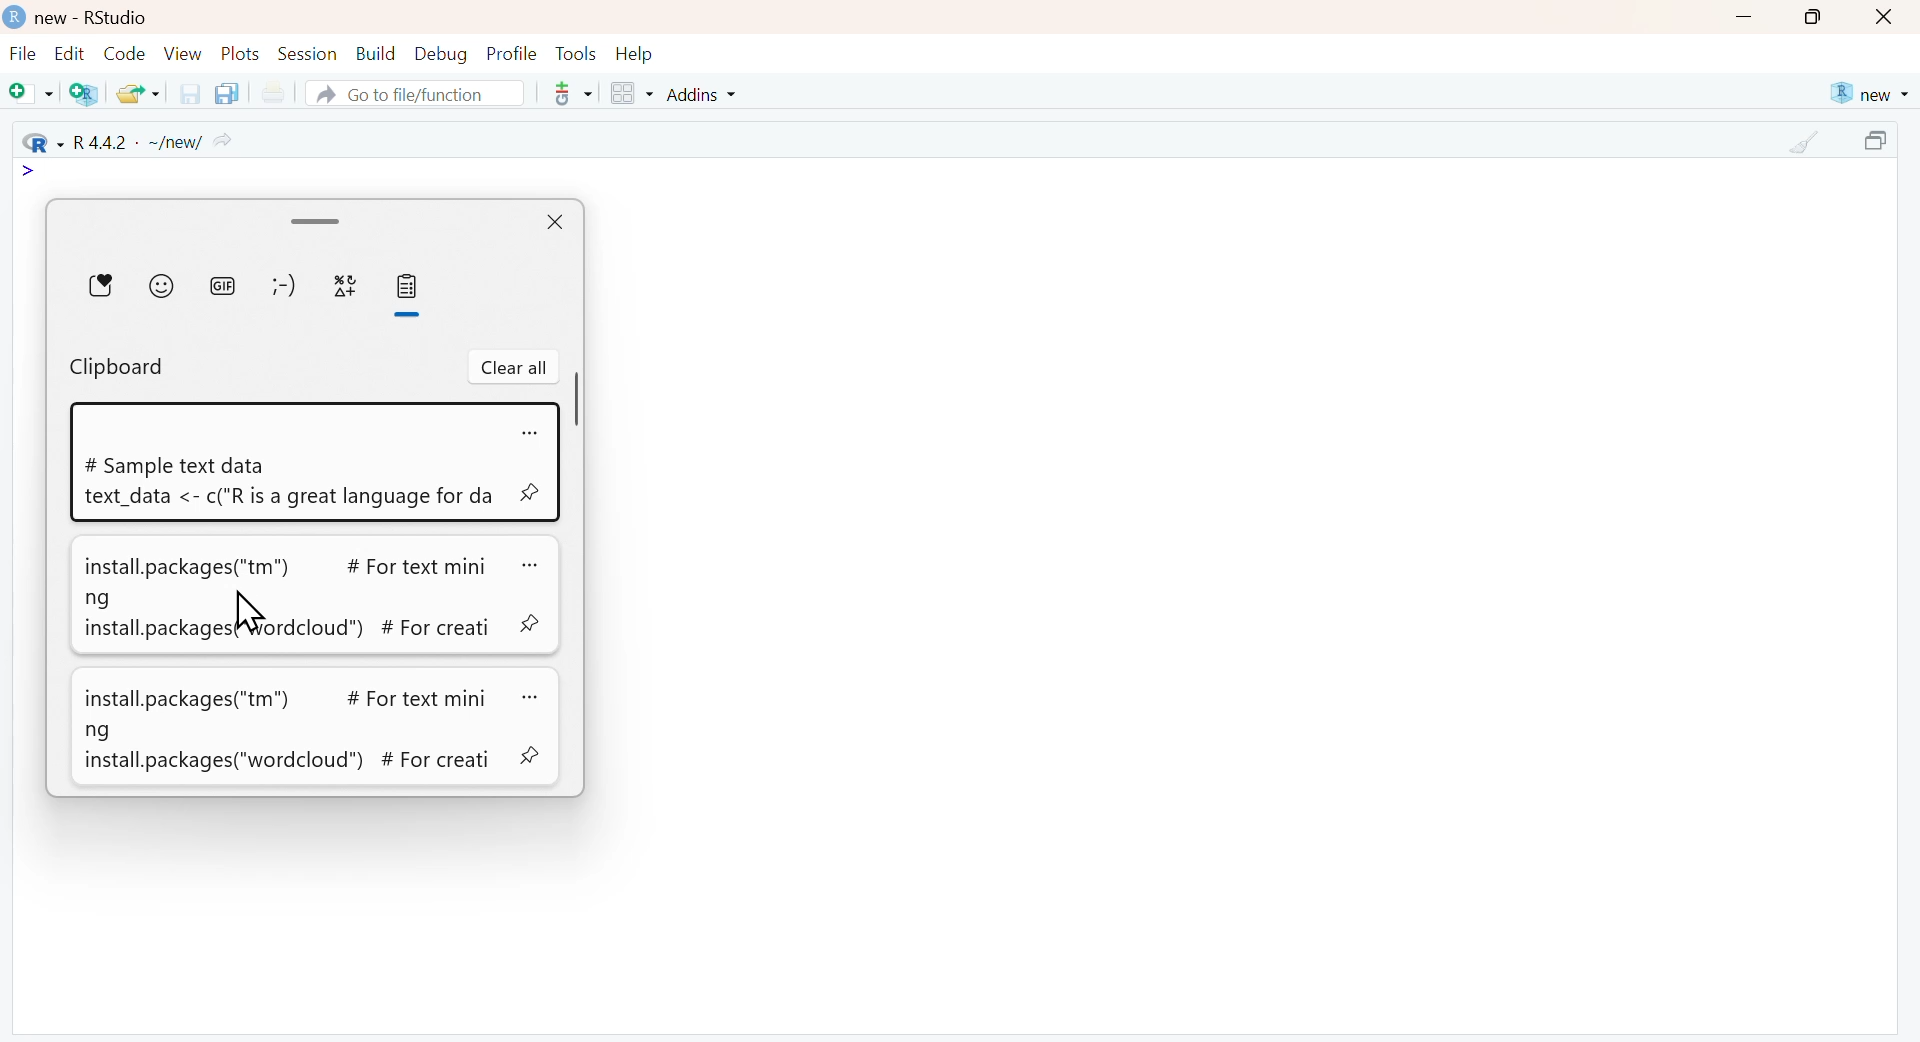  I want to click on Session, so click(310, 54).